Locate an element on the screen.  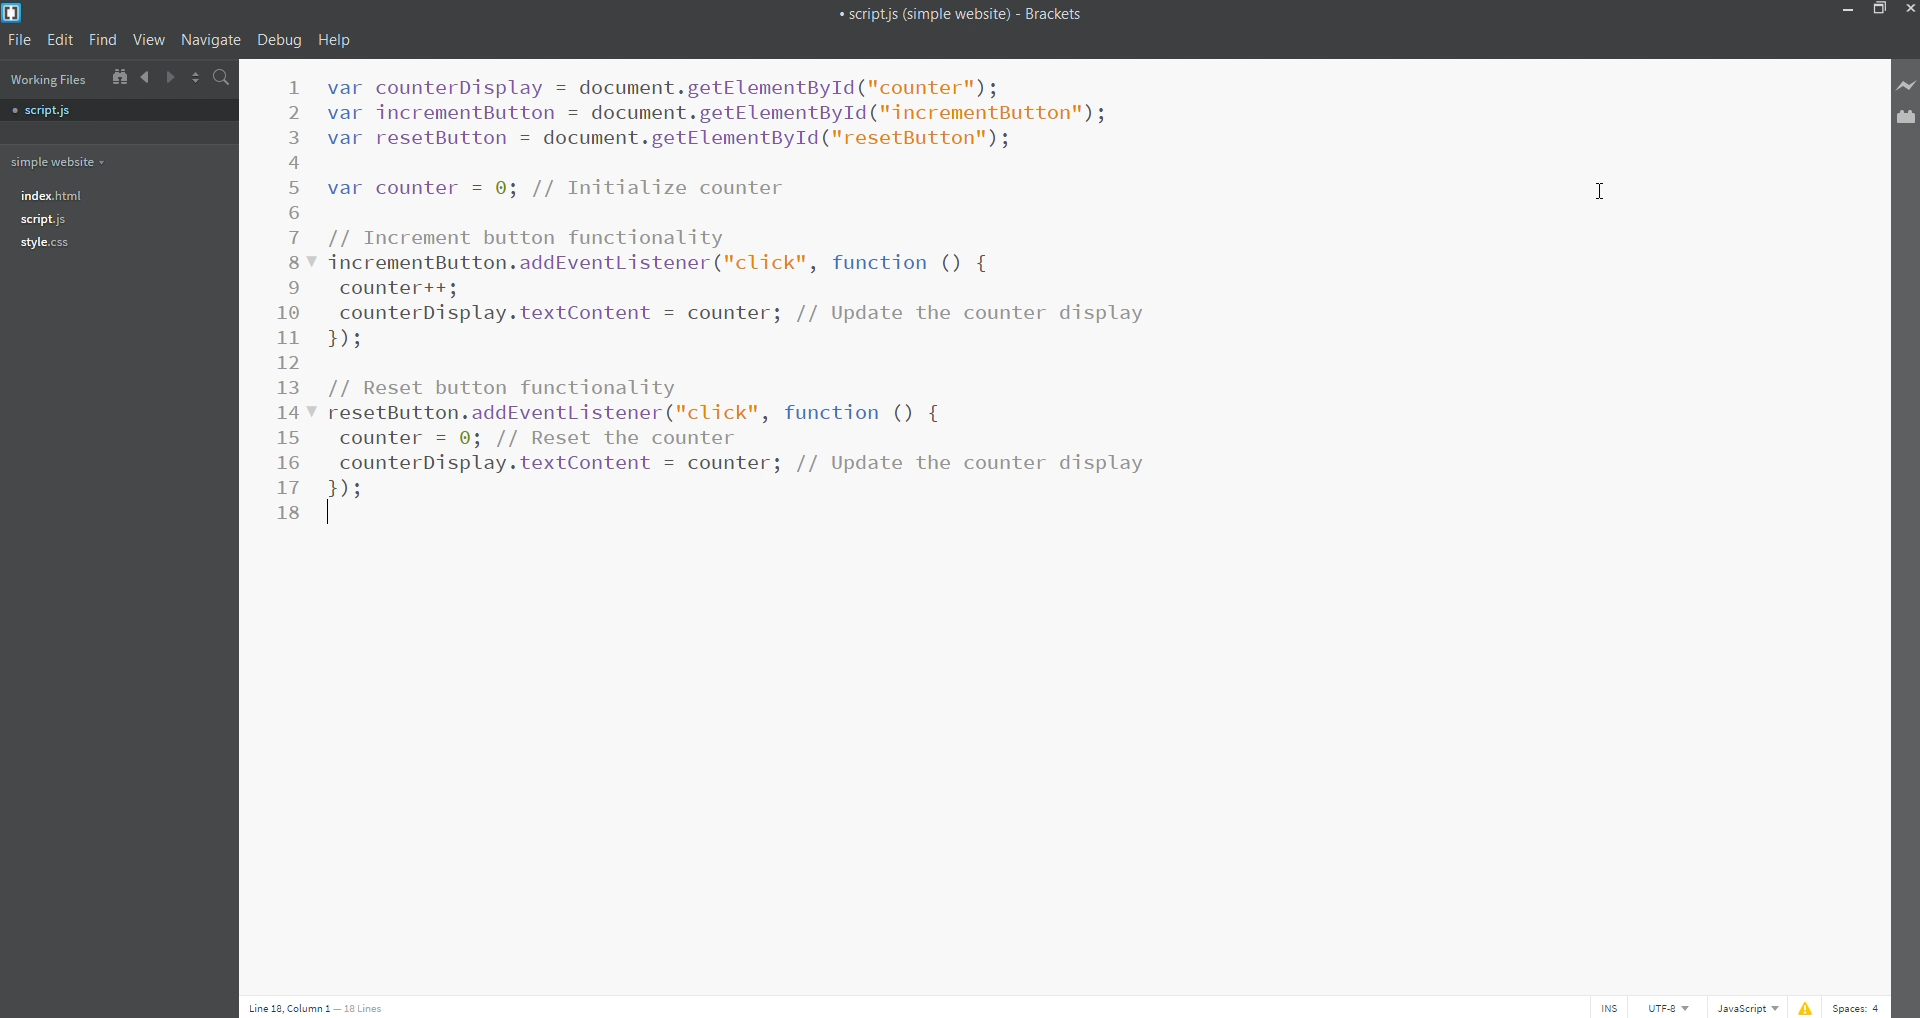
brackets is located at coordinates (12, 13).